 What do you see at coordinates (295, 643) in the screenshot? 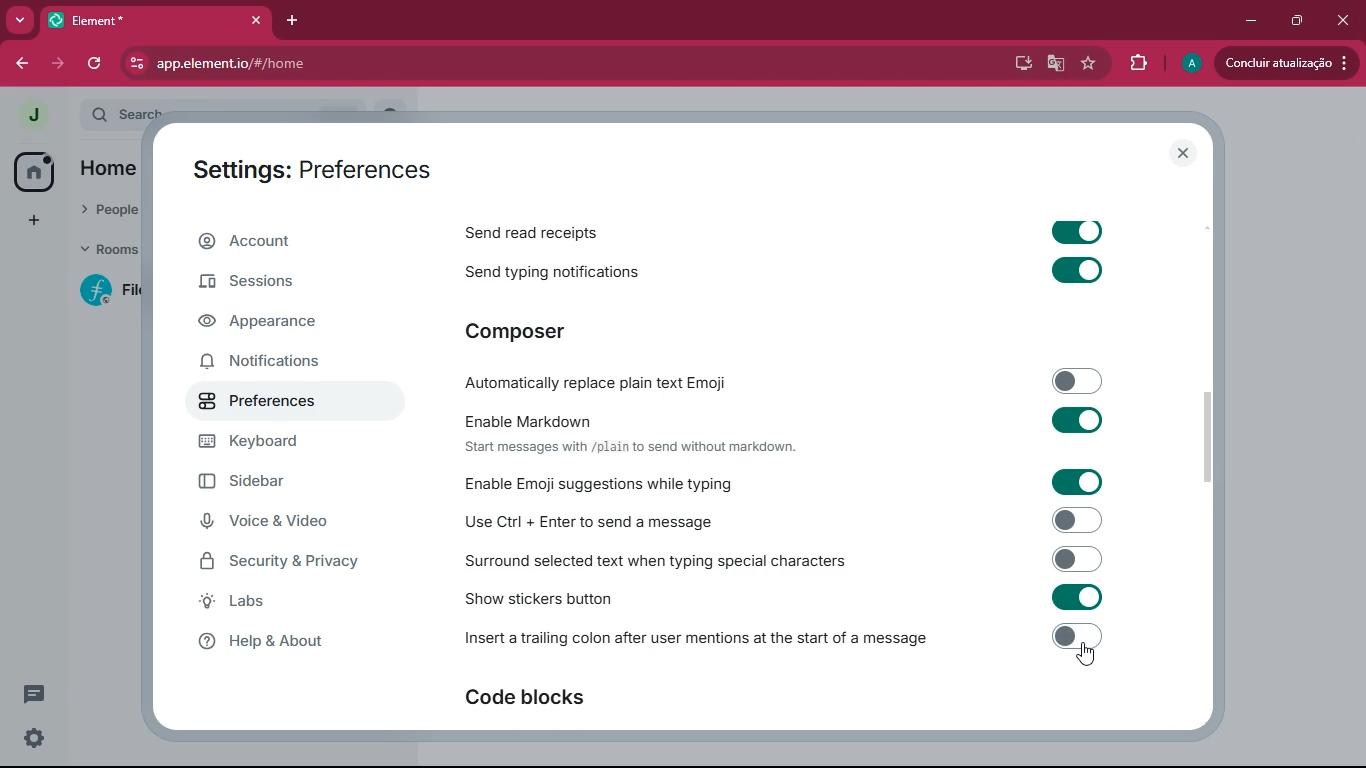
I see `help` at bounding box center [295, 643].